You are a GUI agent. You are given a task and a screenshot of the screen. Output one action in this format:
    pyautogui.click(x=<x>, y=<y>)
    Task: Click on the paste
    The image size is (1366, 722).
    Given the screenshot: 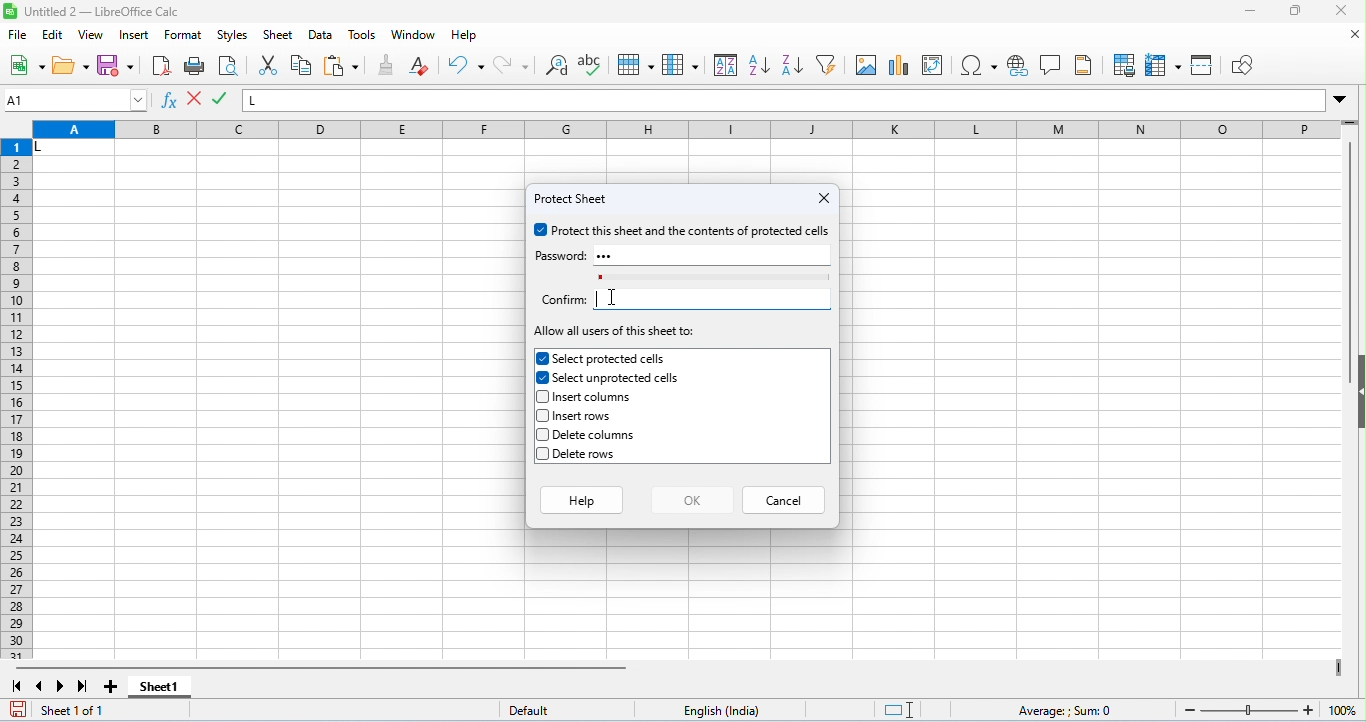 What is the action you would take?
    pyautogui.click(x=342, y=67)
    